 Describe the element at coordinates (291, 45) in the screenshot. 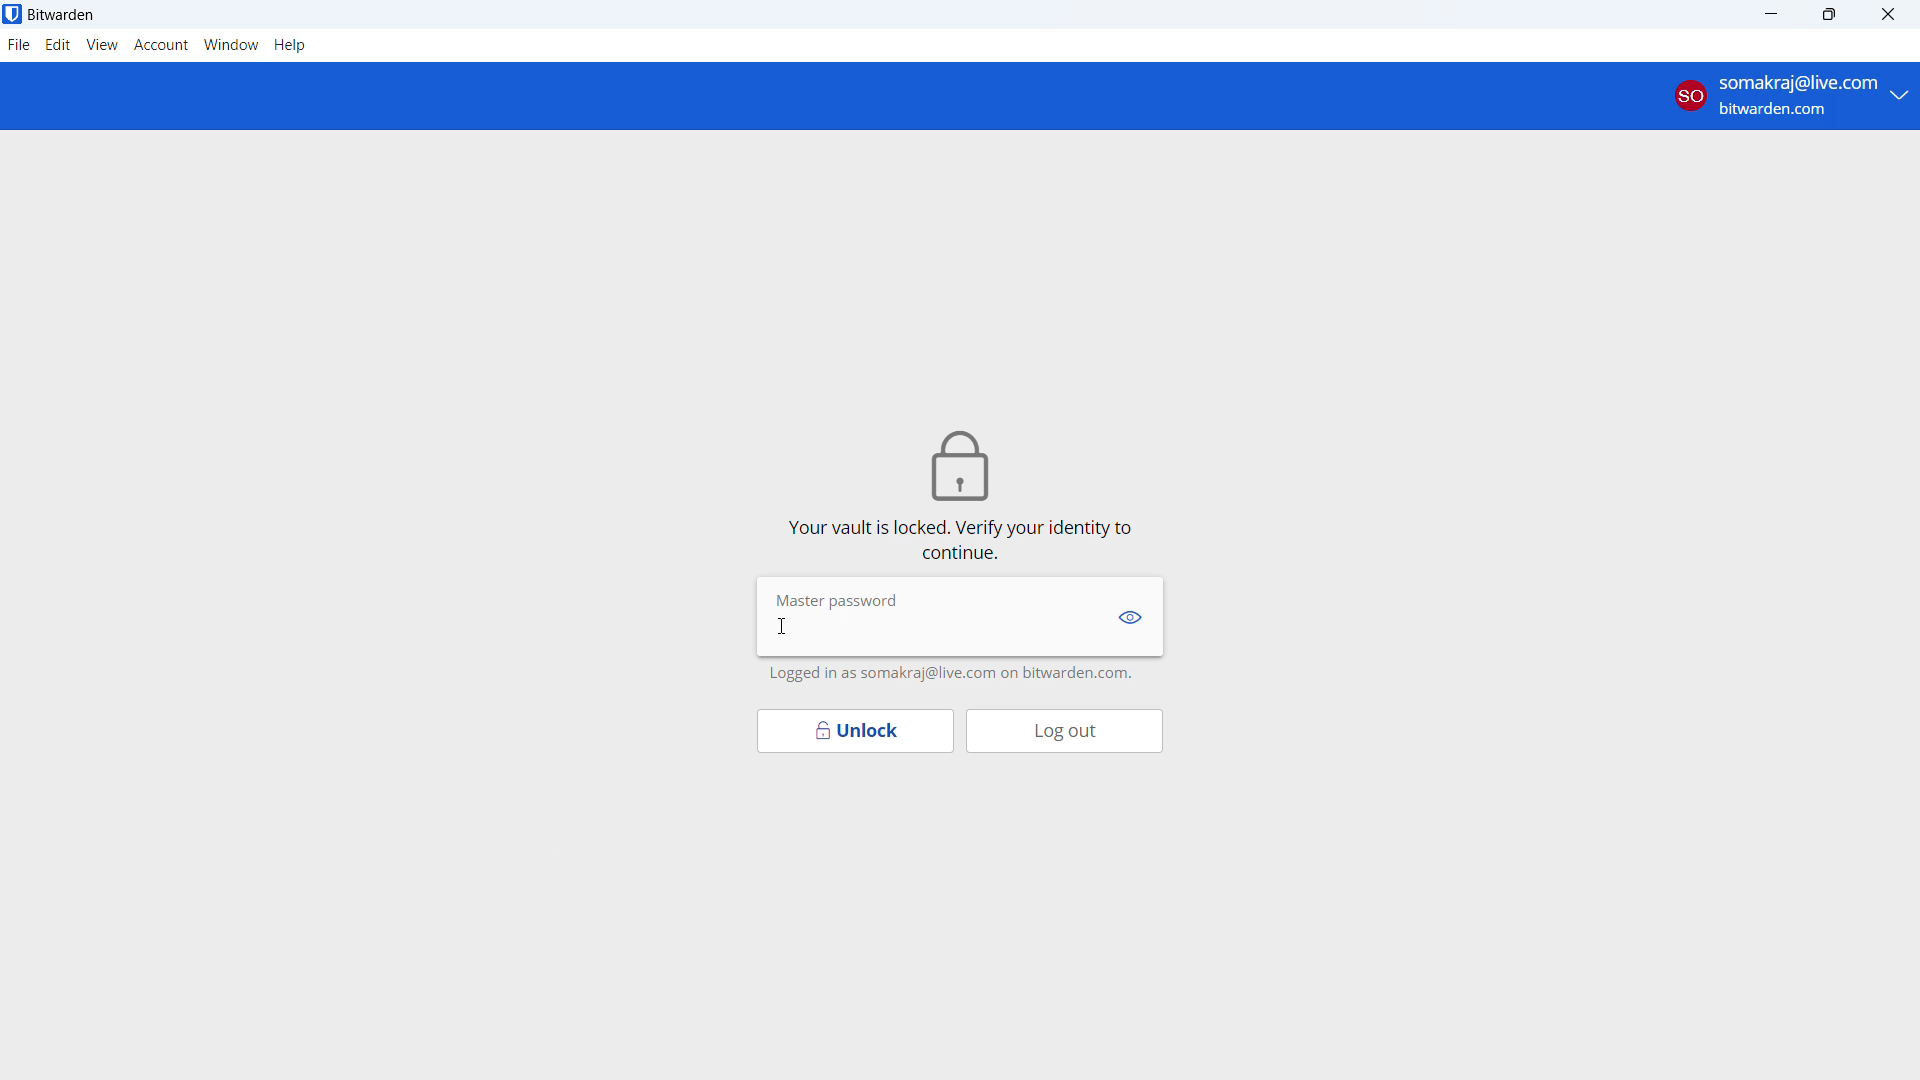

I see `help` at that location.